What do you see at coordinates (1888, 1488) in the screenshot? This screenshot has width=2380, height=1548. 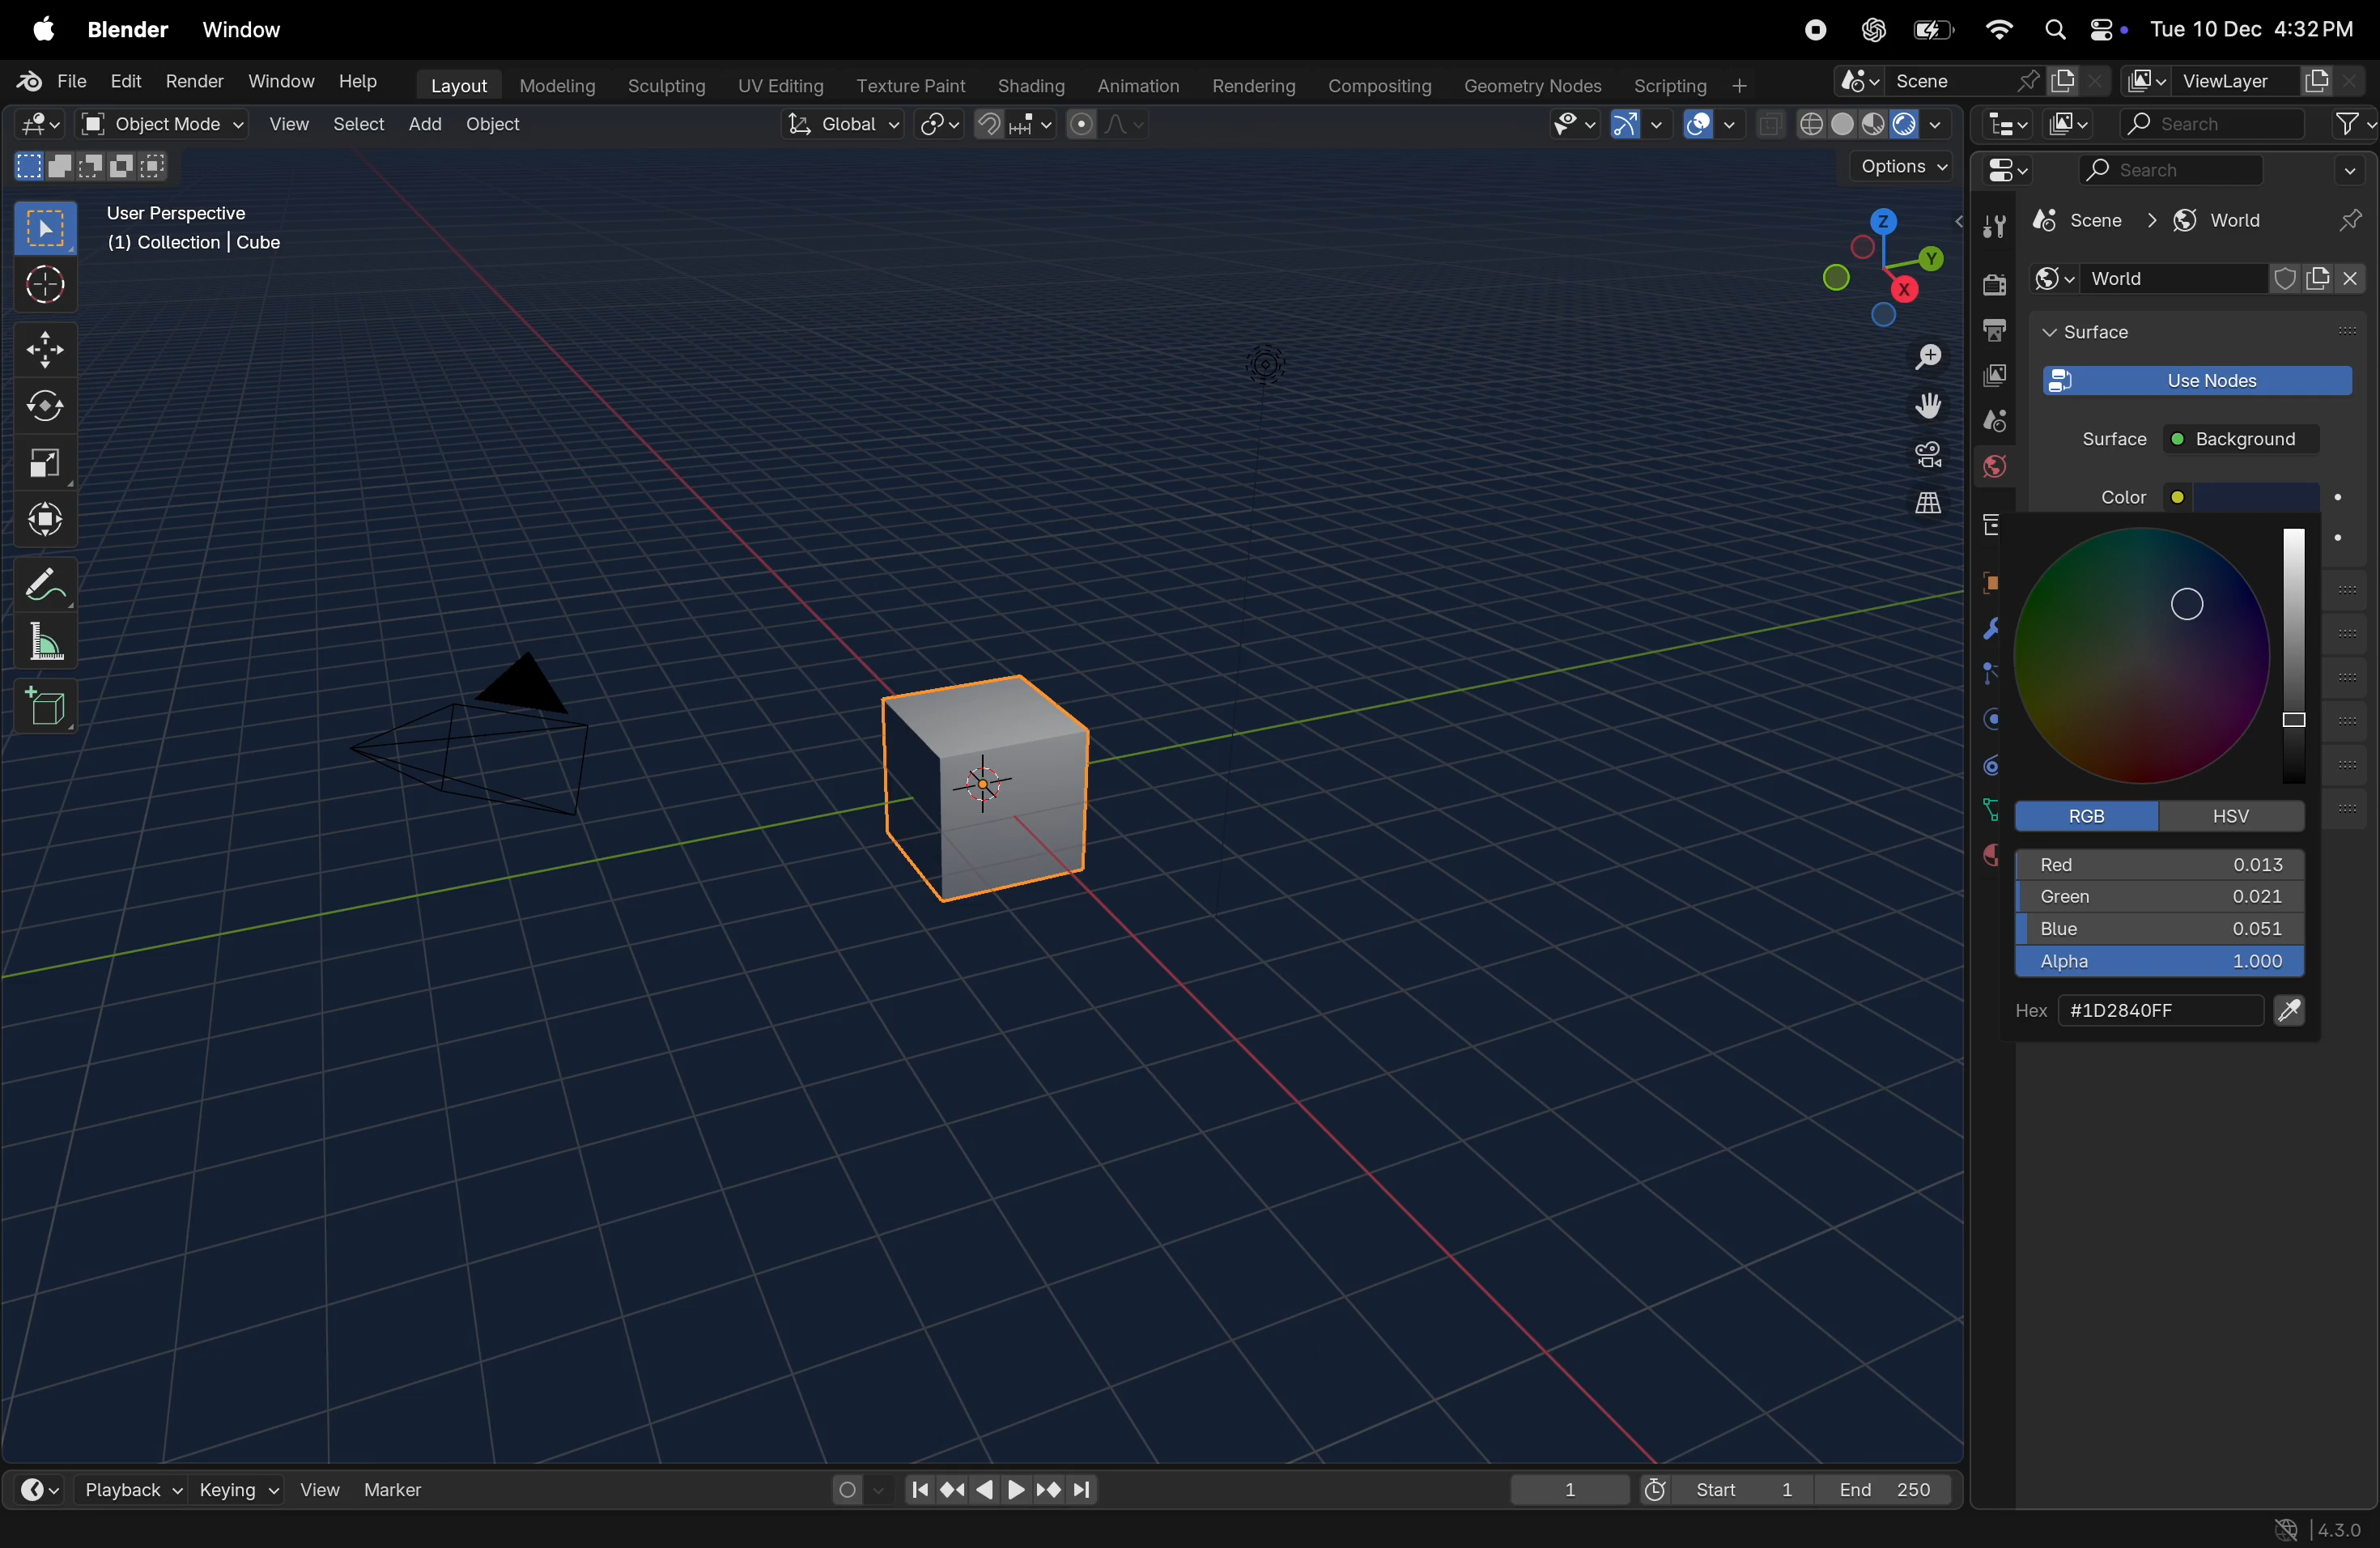 I see `End 250` at bounding box center [1888, 1488].